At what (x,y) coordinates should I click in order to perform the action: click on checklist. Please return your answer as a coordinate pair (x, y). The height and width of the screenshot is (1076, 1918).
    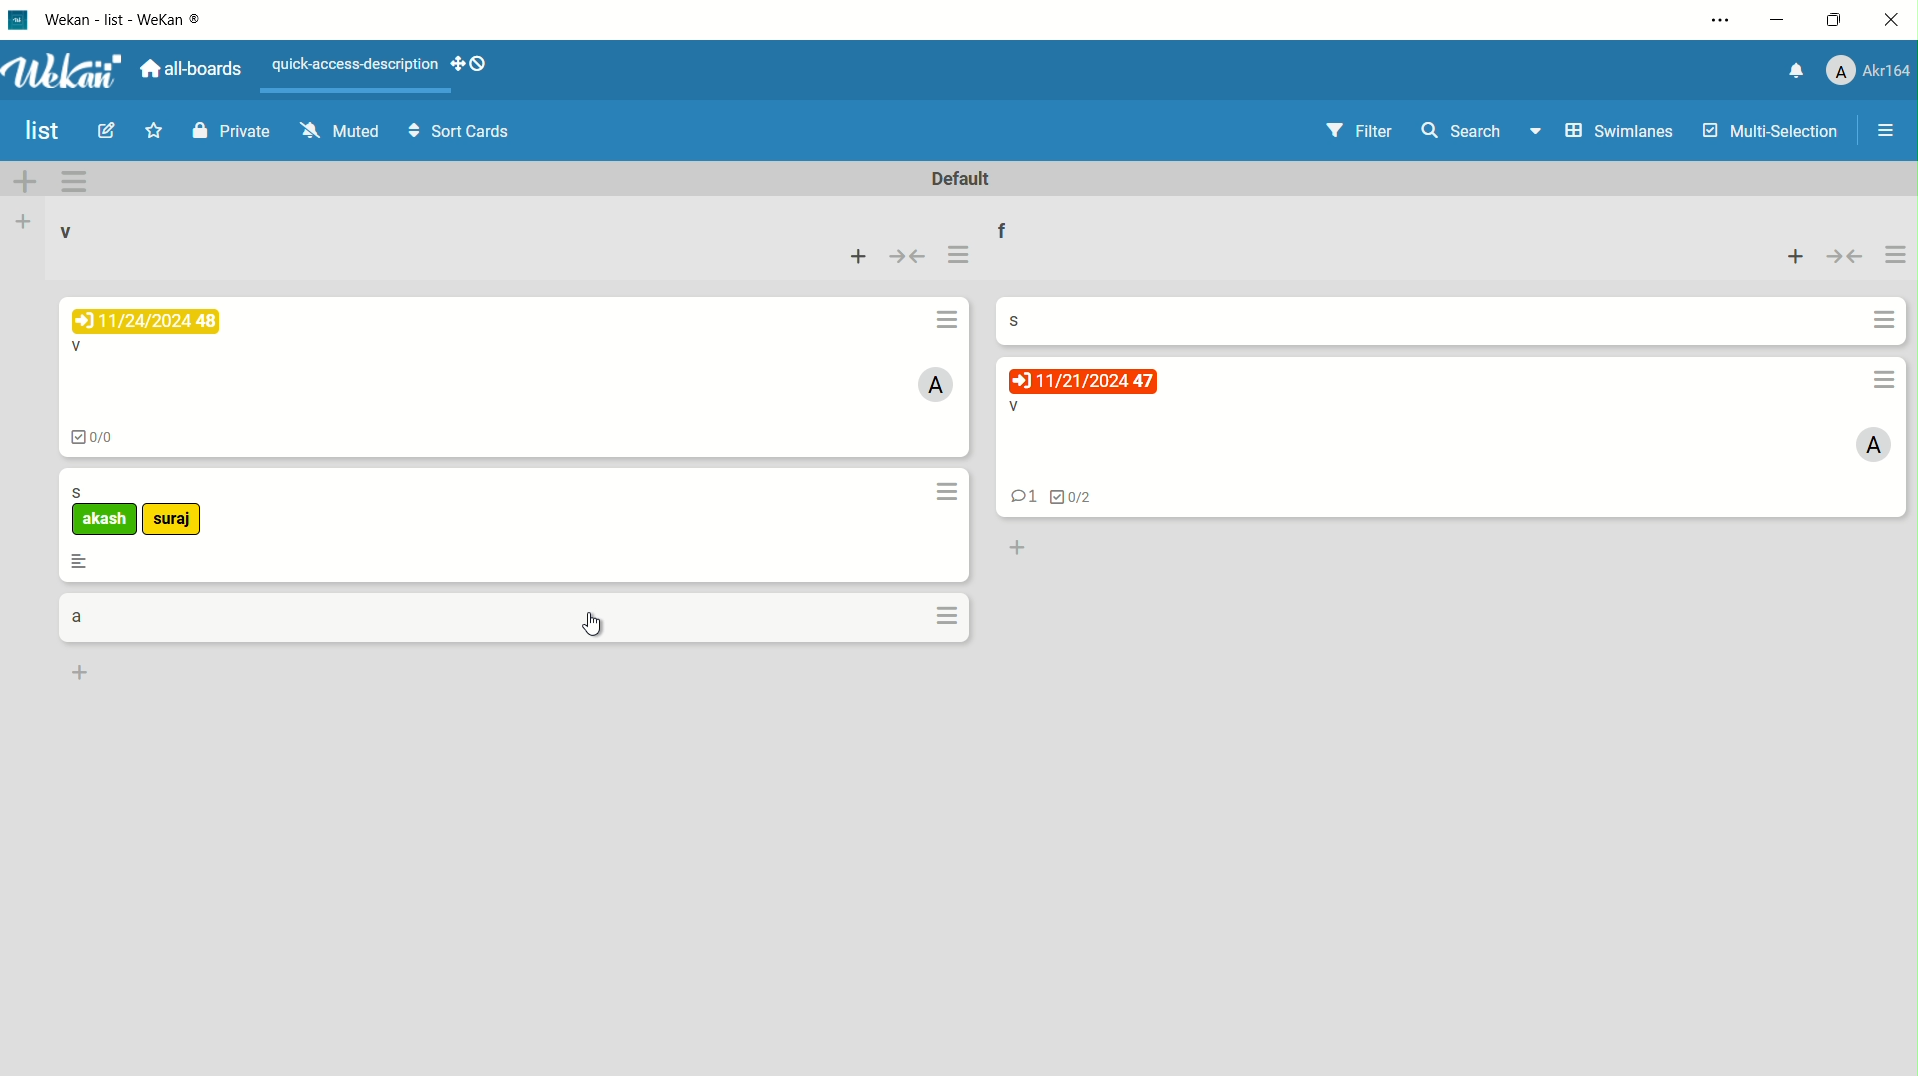
    Looking at the image, I should click on (100, 440).